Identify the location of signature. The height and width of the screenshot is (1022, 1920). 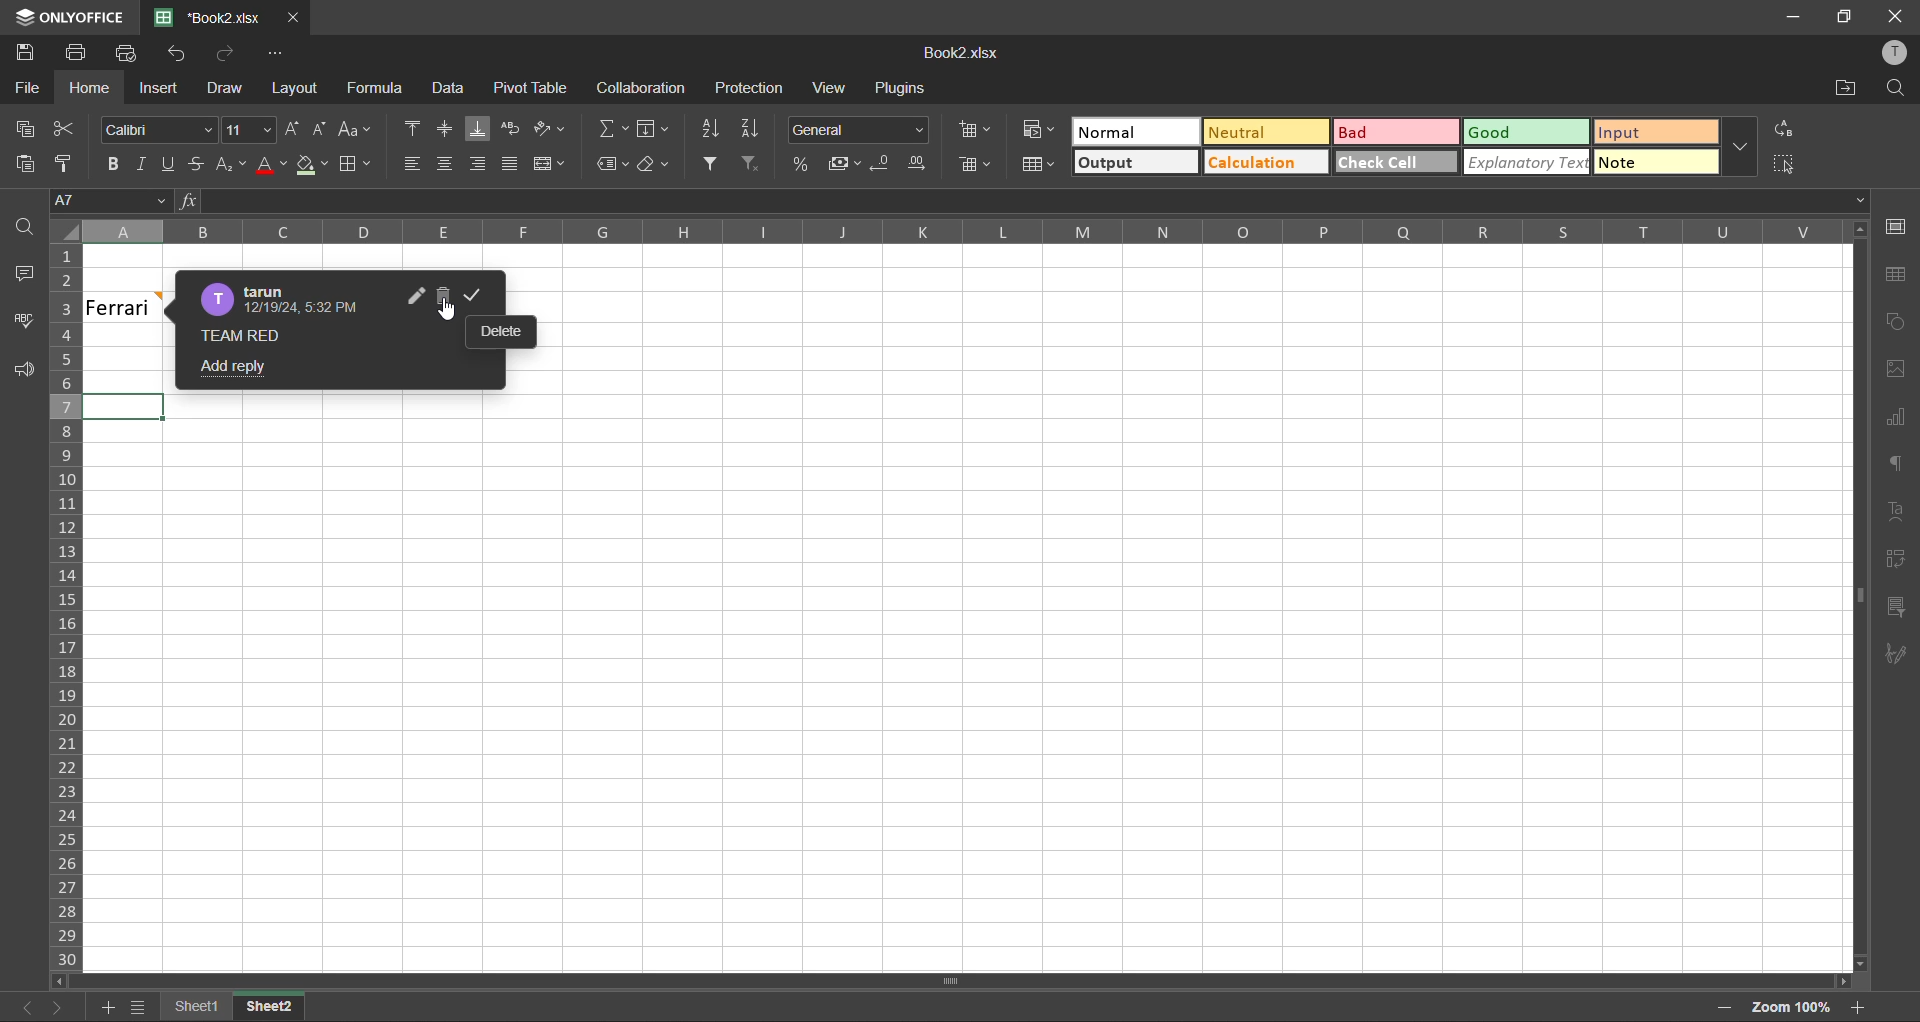
(1896, 651).